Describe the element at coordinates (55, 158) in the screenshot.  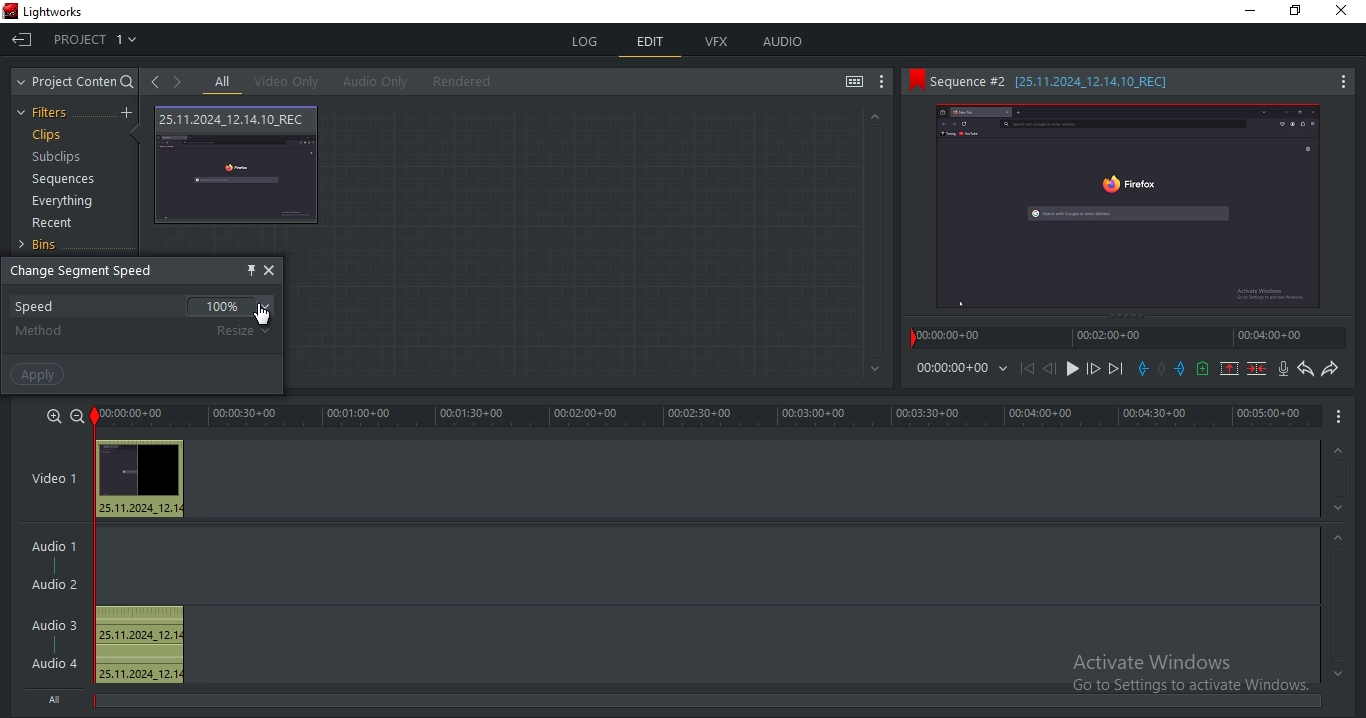
I see `subclips` at that location.